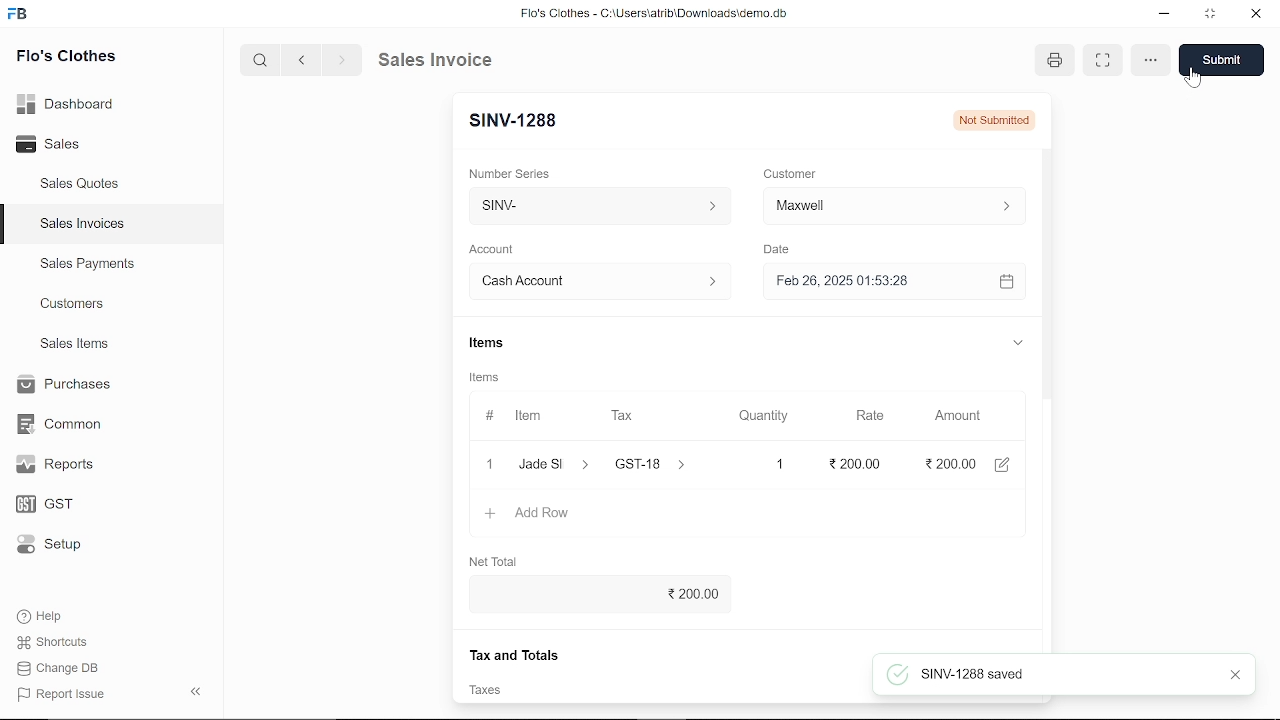 This screenshot has height=720, width=1280. What do you see at coordinates (948, 463) in the screenshot?
I see `2,999.00` at bounding box center [948, 463].